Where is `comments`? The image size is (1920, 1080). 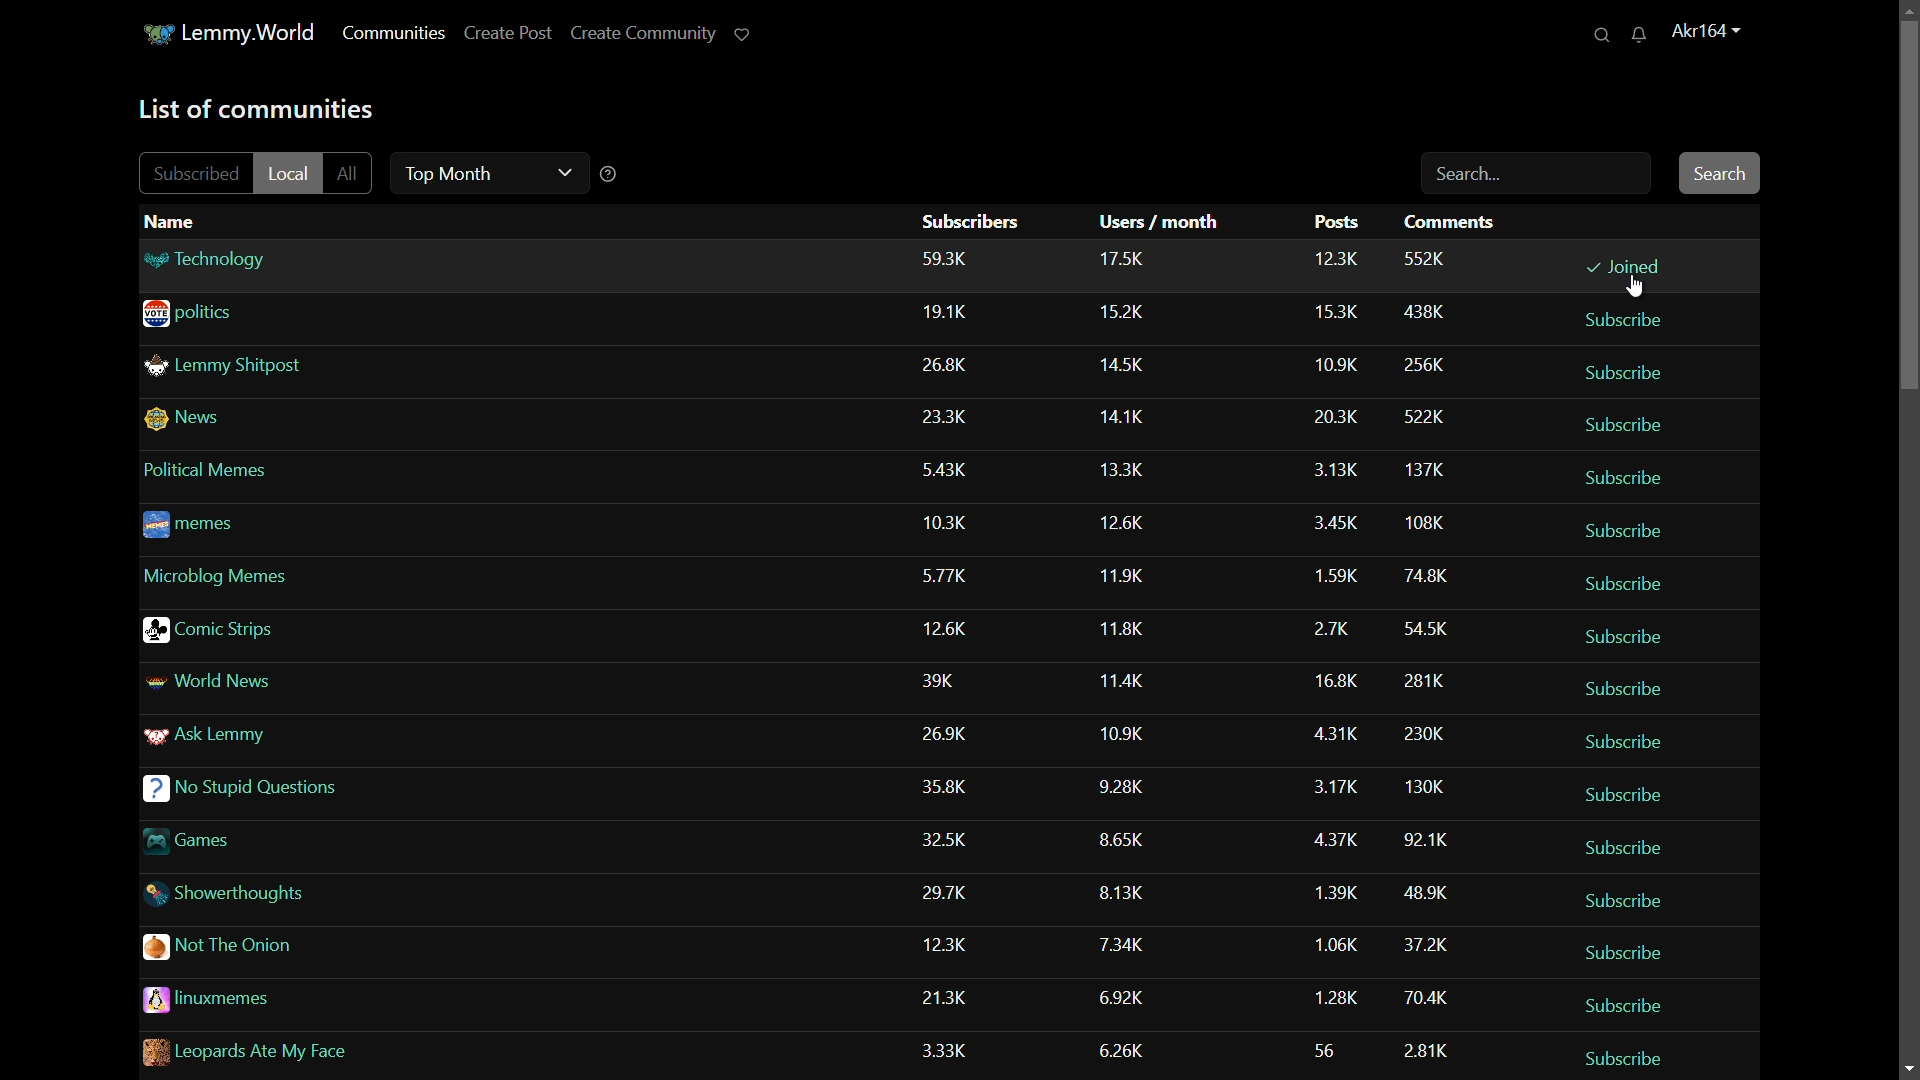 comments is located at coordinates (1422, 313).